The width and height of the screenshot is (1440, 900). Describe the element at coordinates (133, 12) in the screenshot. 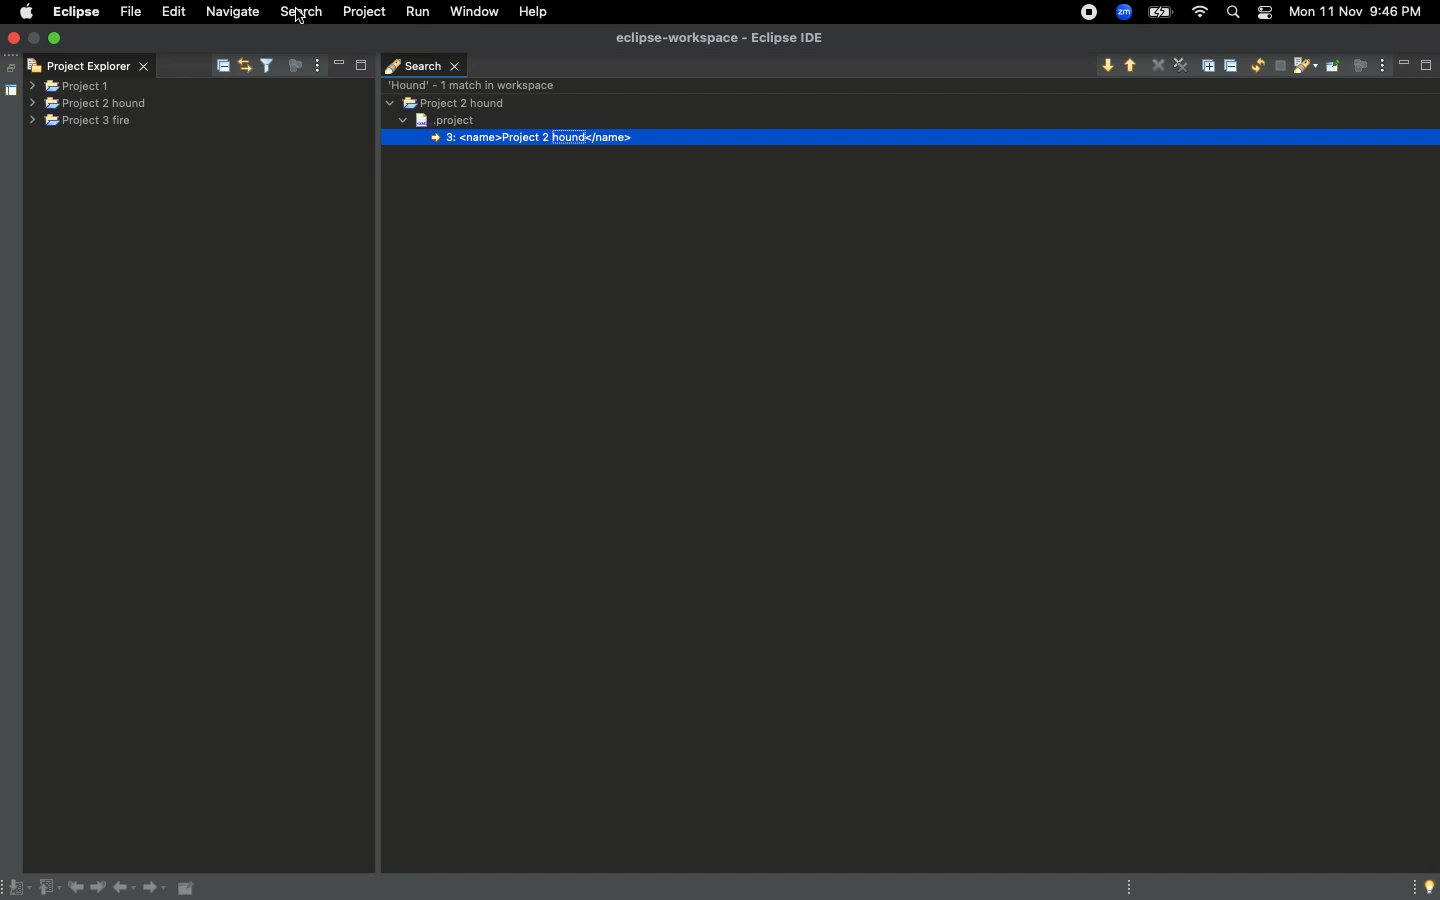

I see `File` at that location.